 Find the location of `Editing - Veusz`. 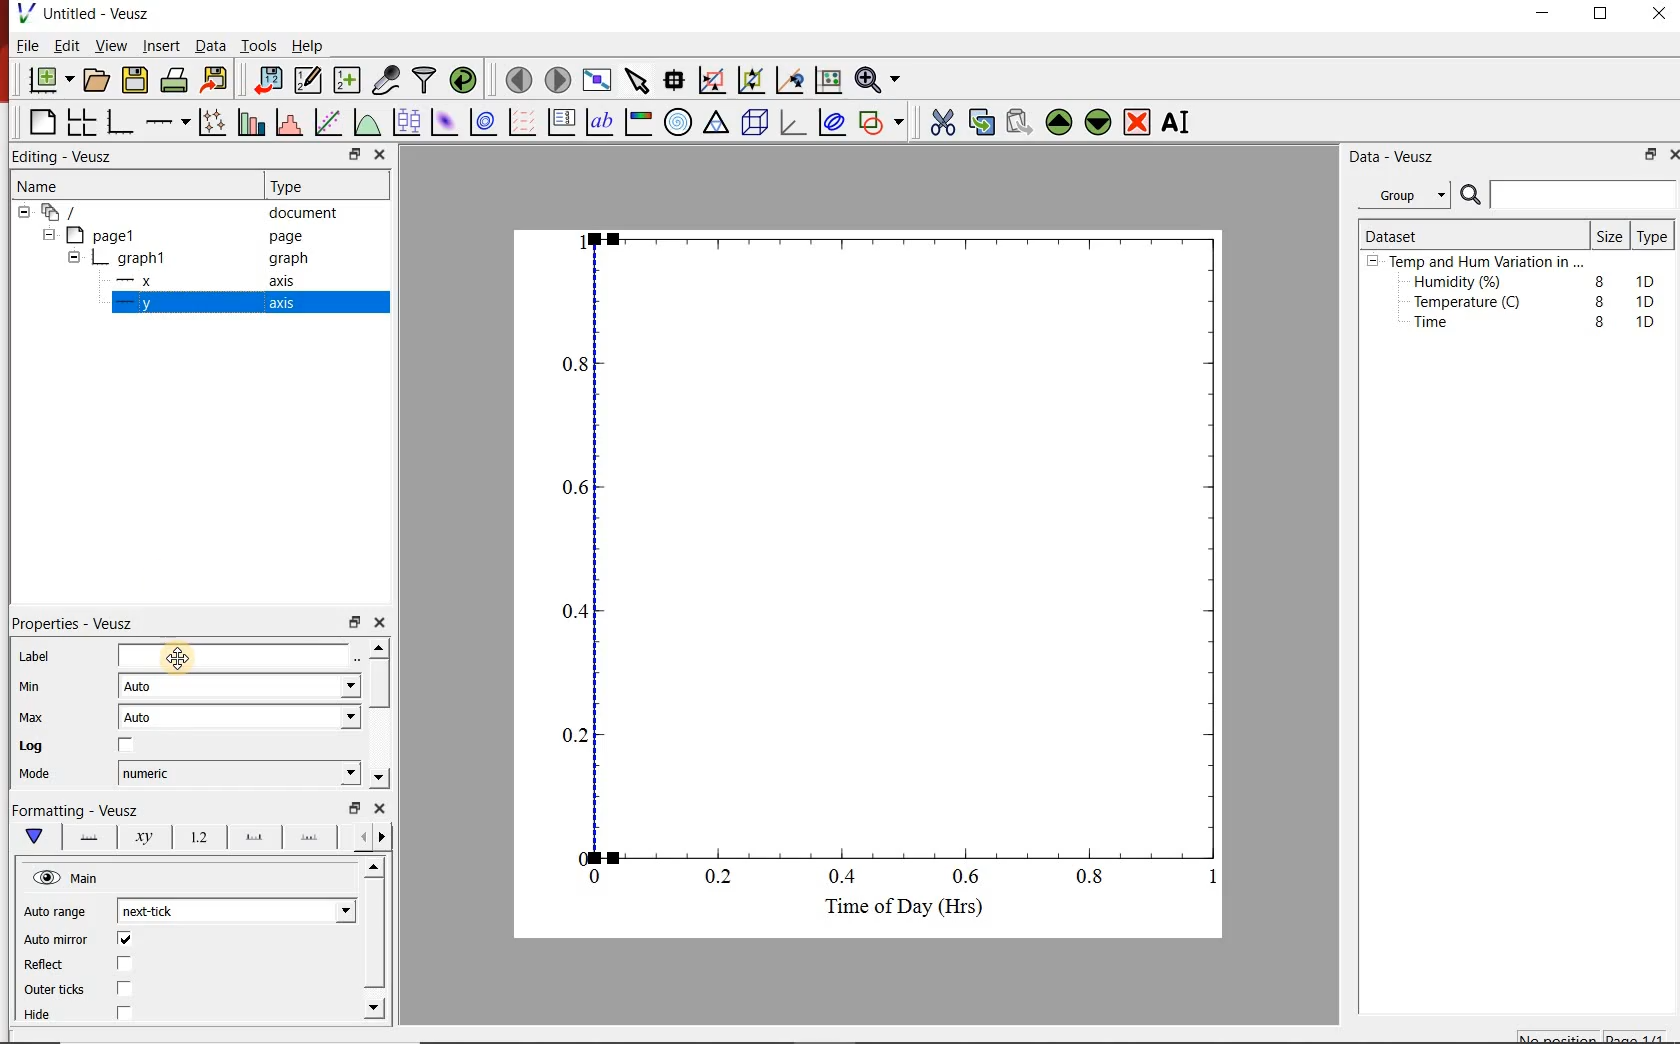

Editing - Veusz is located at coordinates (69, 156).